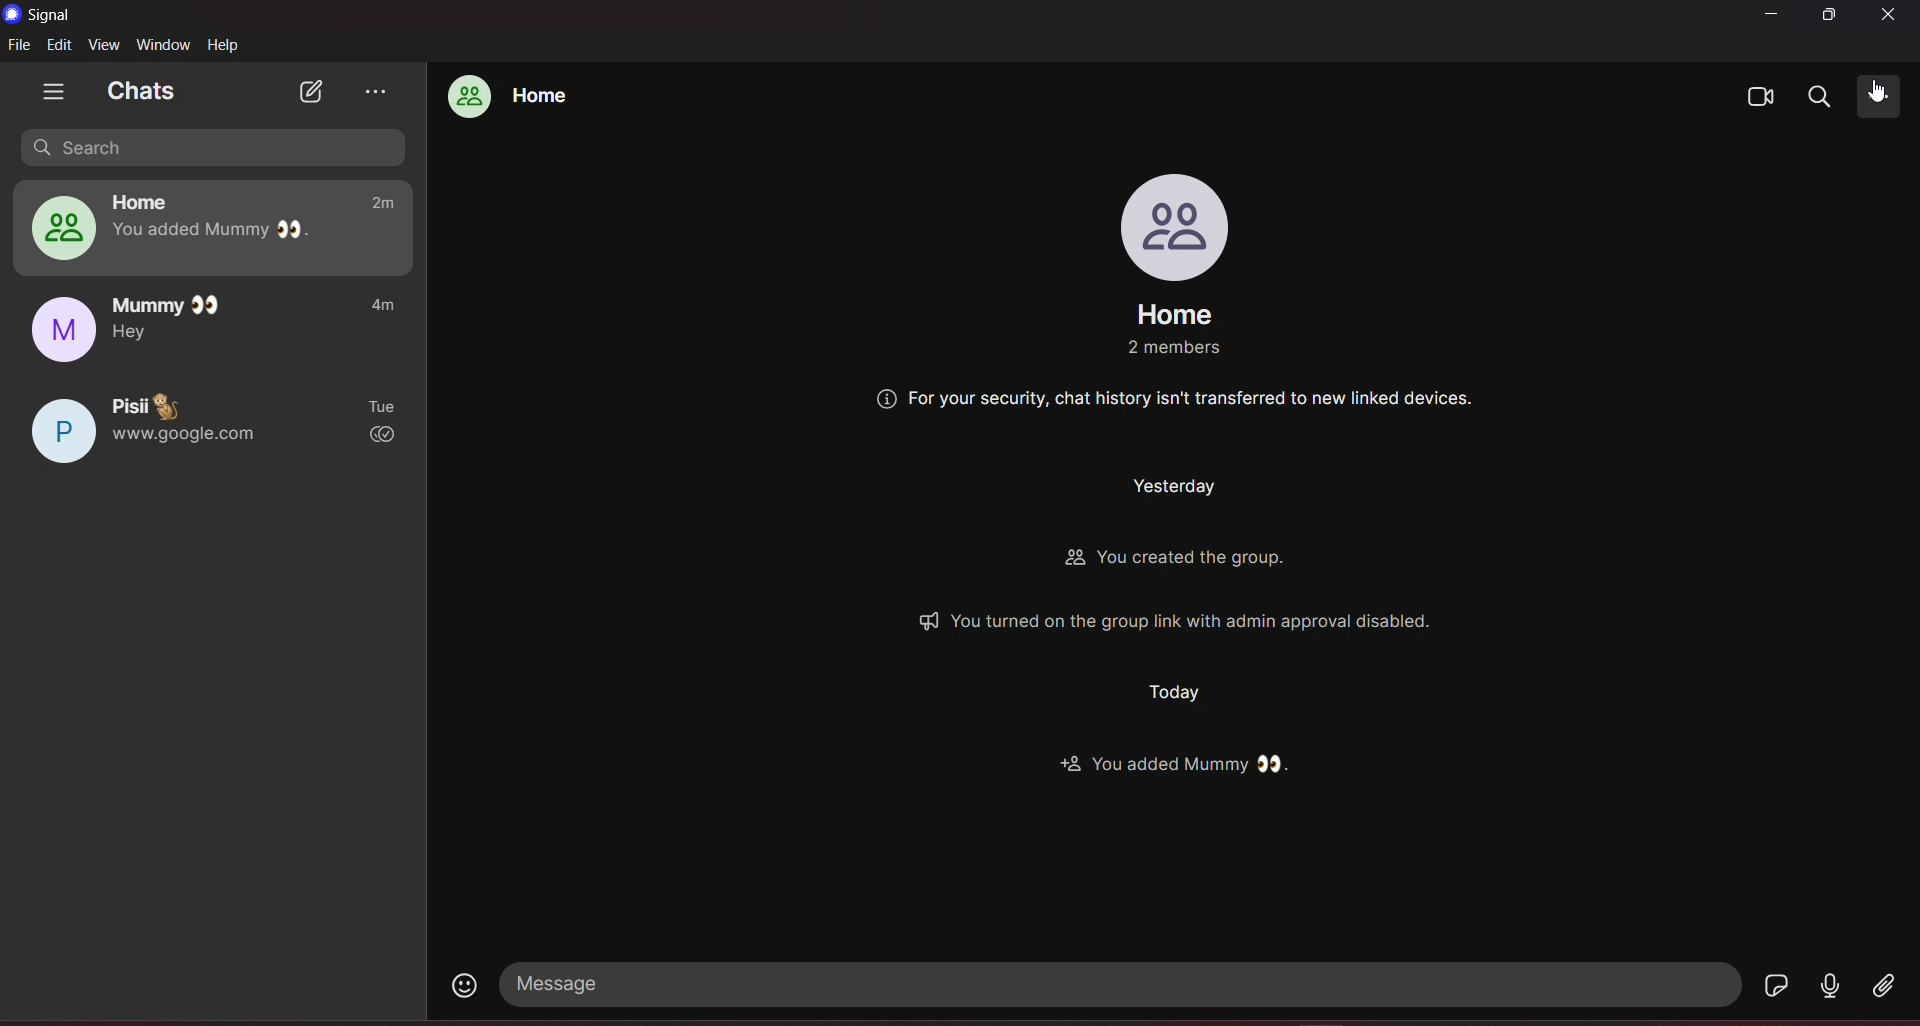  I want to click on file share, so click(1882, 986).